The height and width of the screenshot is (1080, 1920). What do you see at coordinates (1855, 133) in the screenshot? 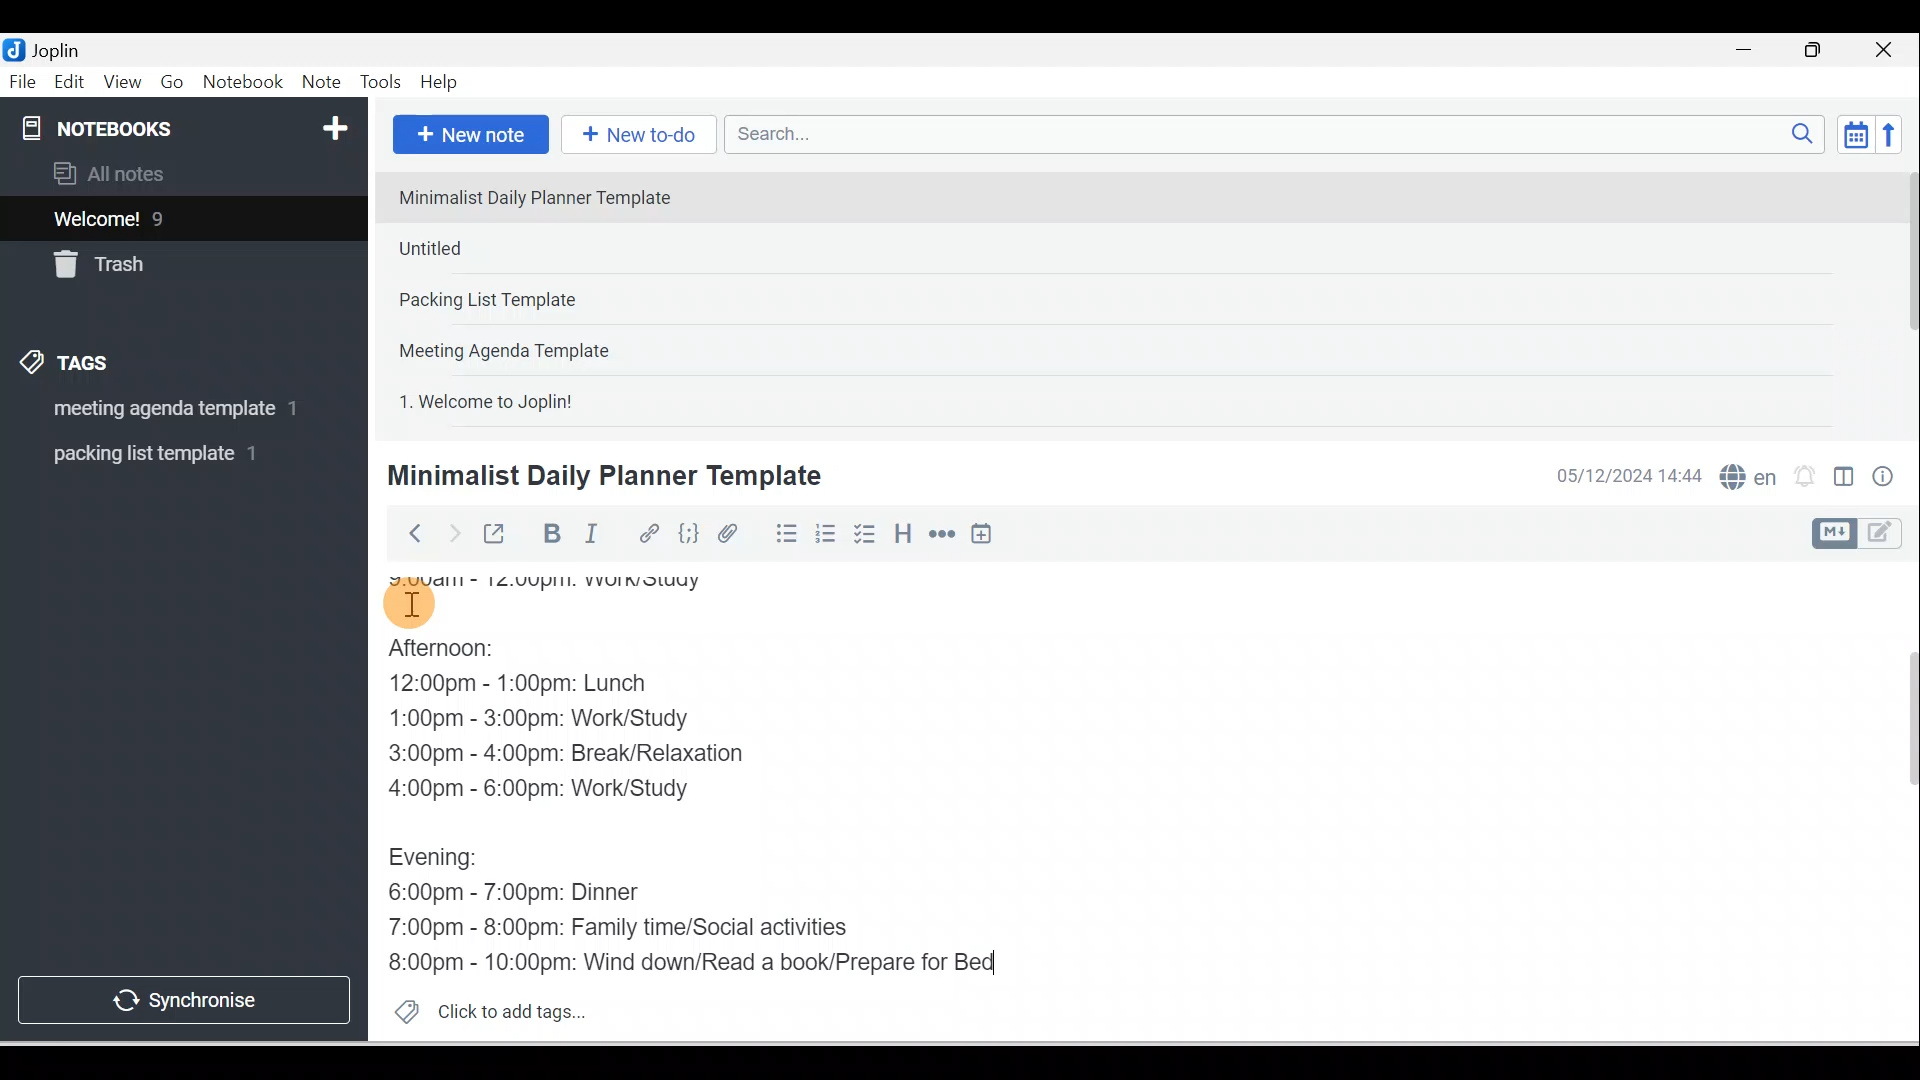
I see `Toggle sort order` at bounding box center [1855, 133].